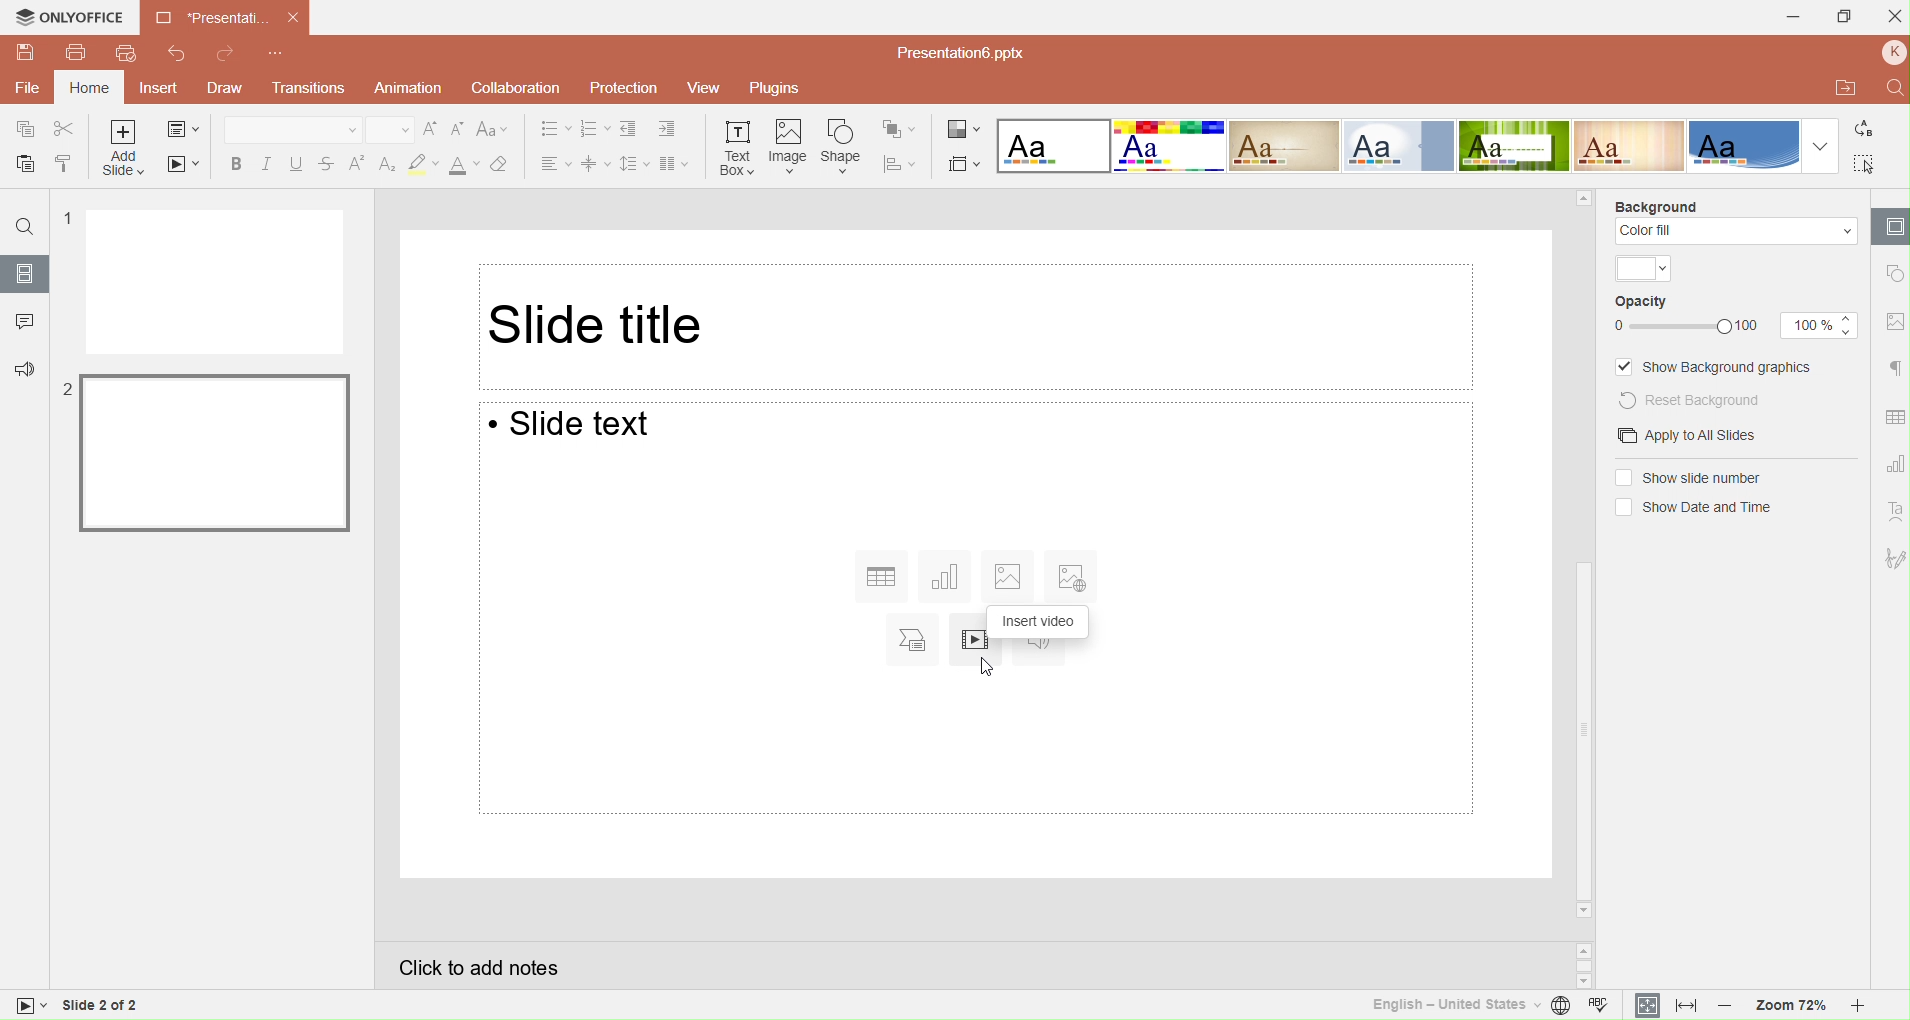  Describe the element at coordinates (1582, 961) in the screenshot. I see `Scroll buttons` at that location.